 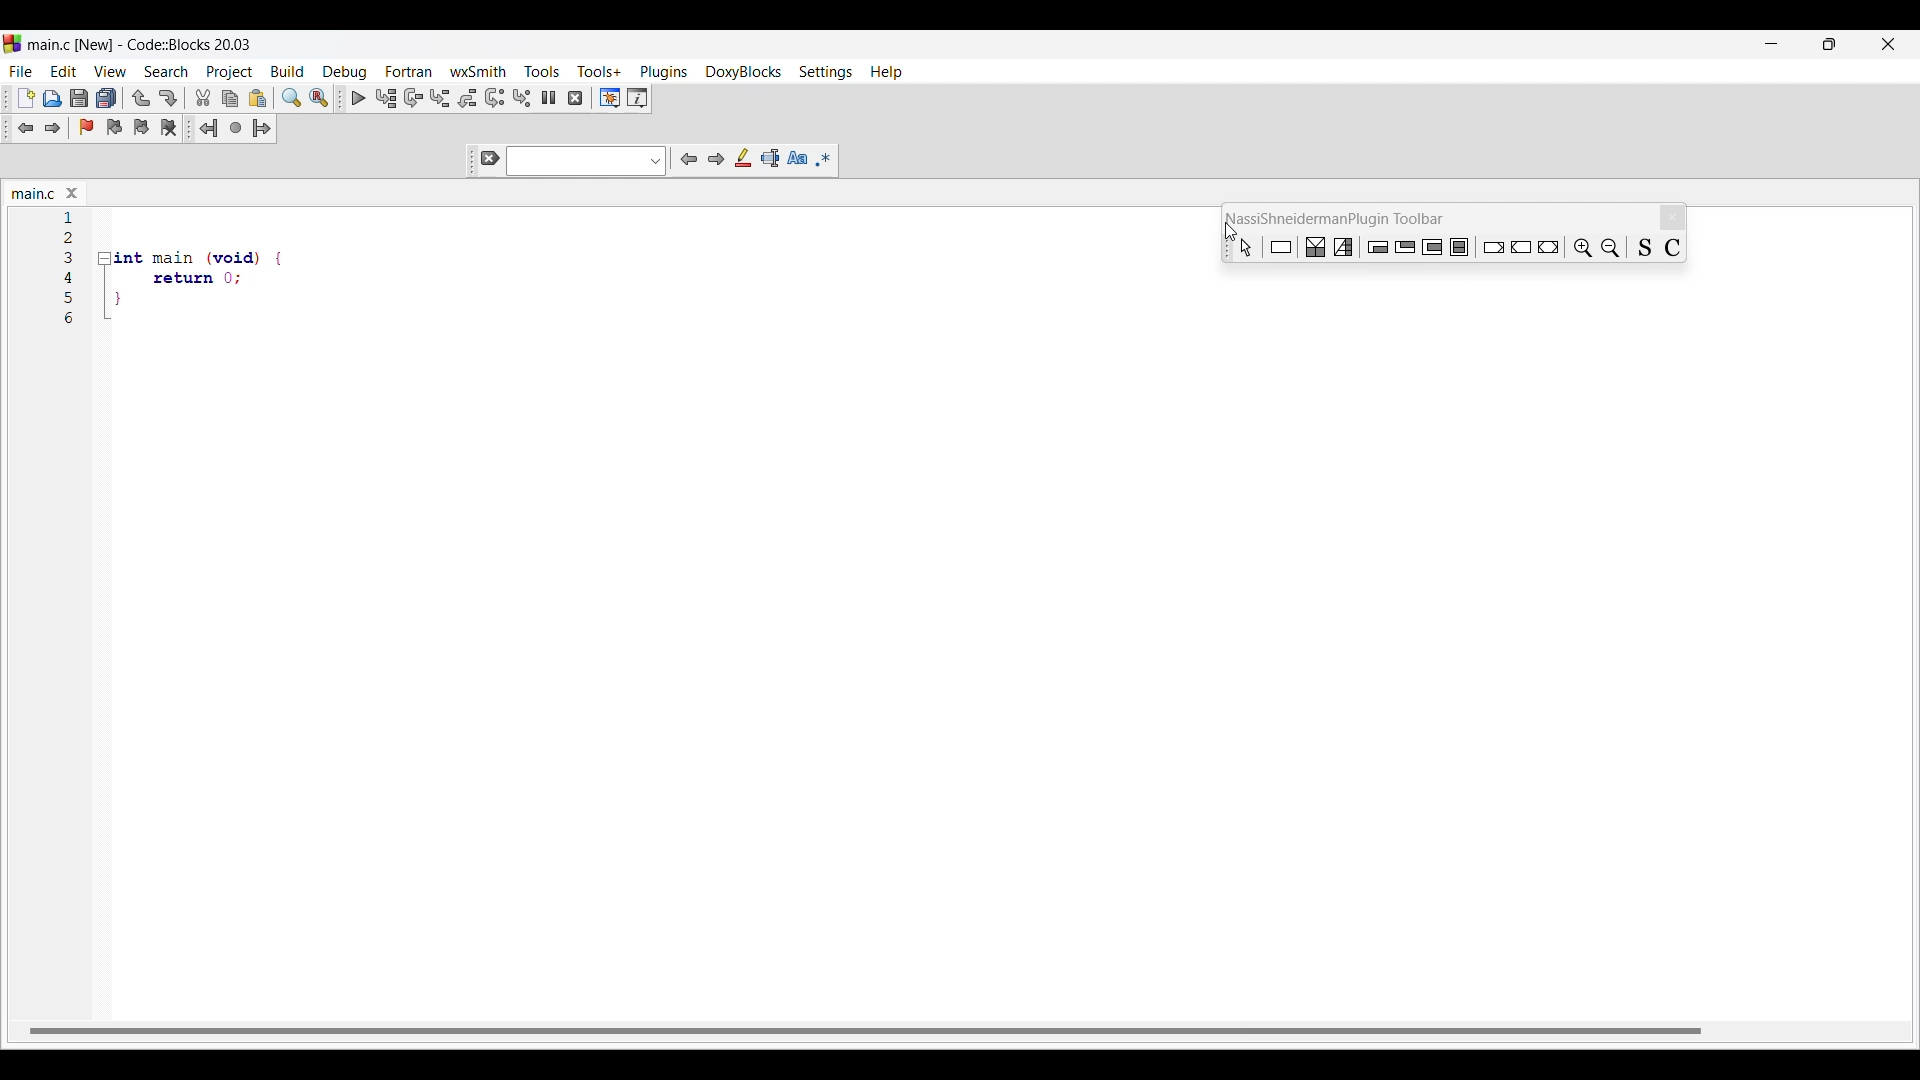 What do you see at coordinates (413, 98) in the screenshot?
I see `Next line` at bounding box center [413, 98].